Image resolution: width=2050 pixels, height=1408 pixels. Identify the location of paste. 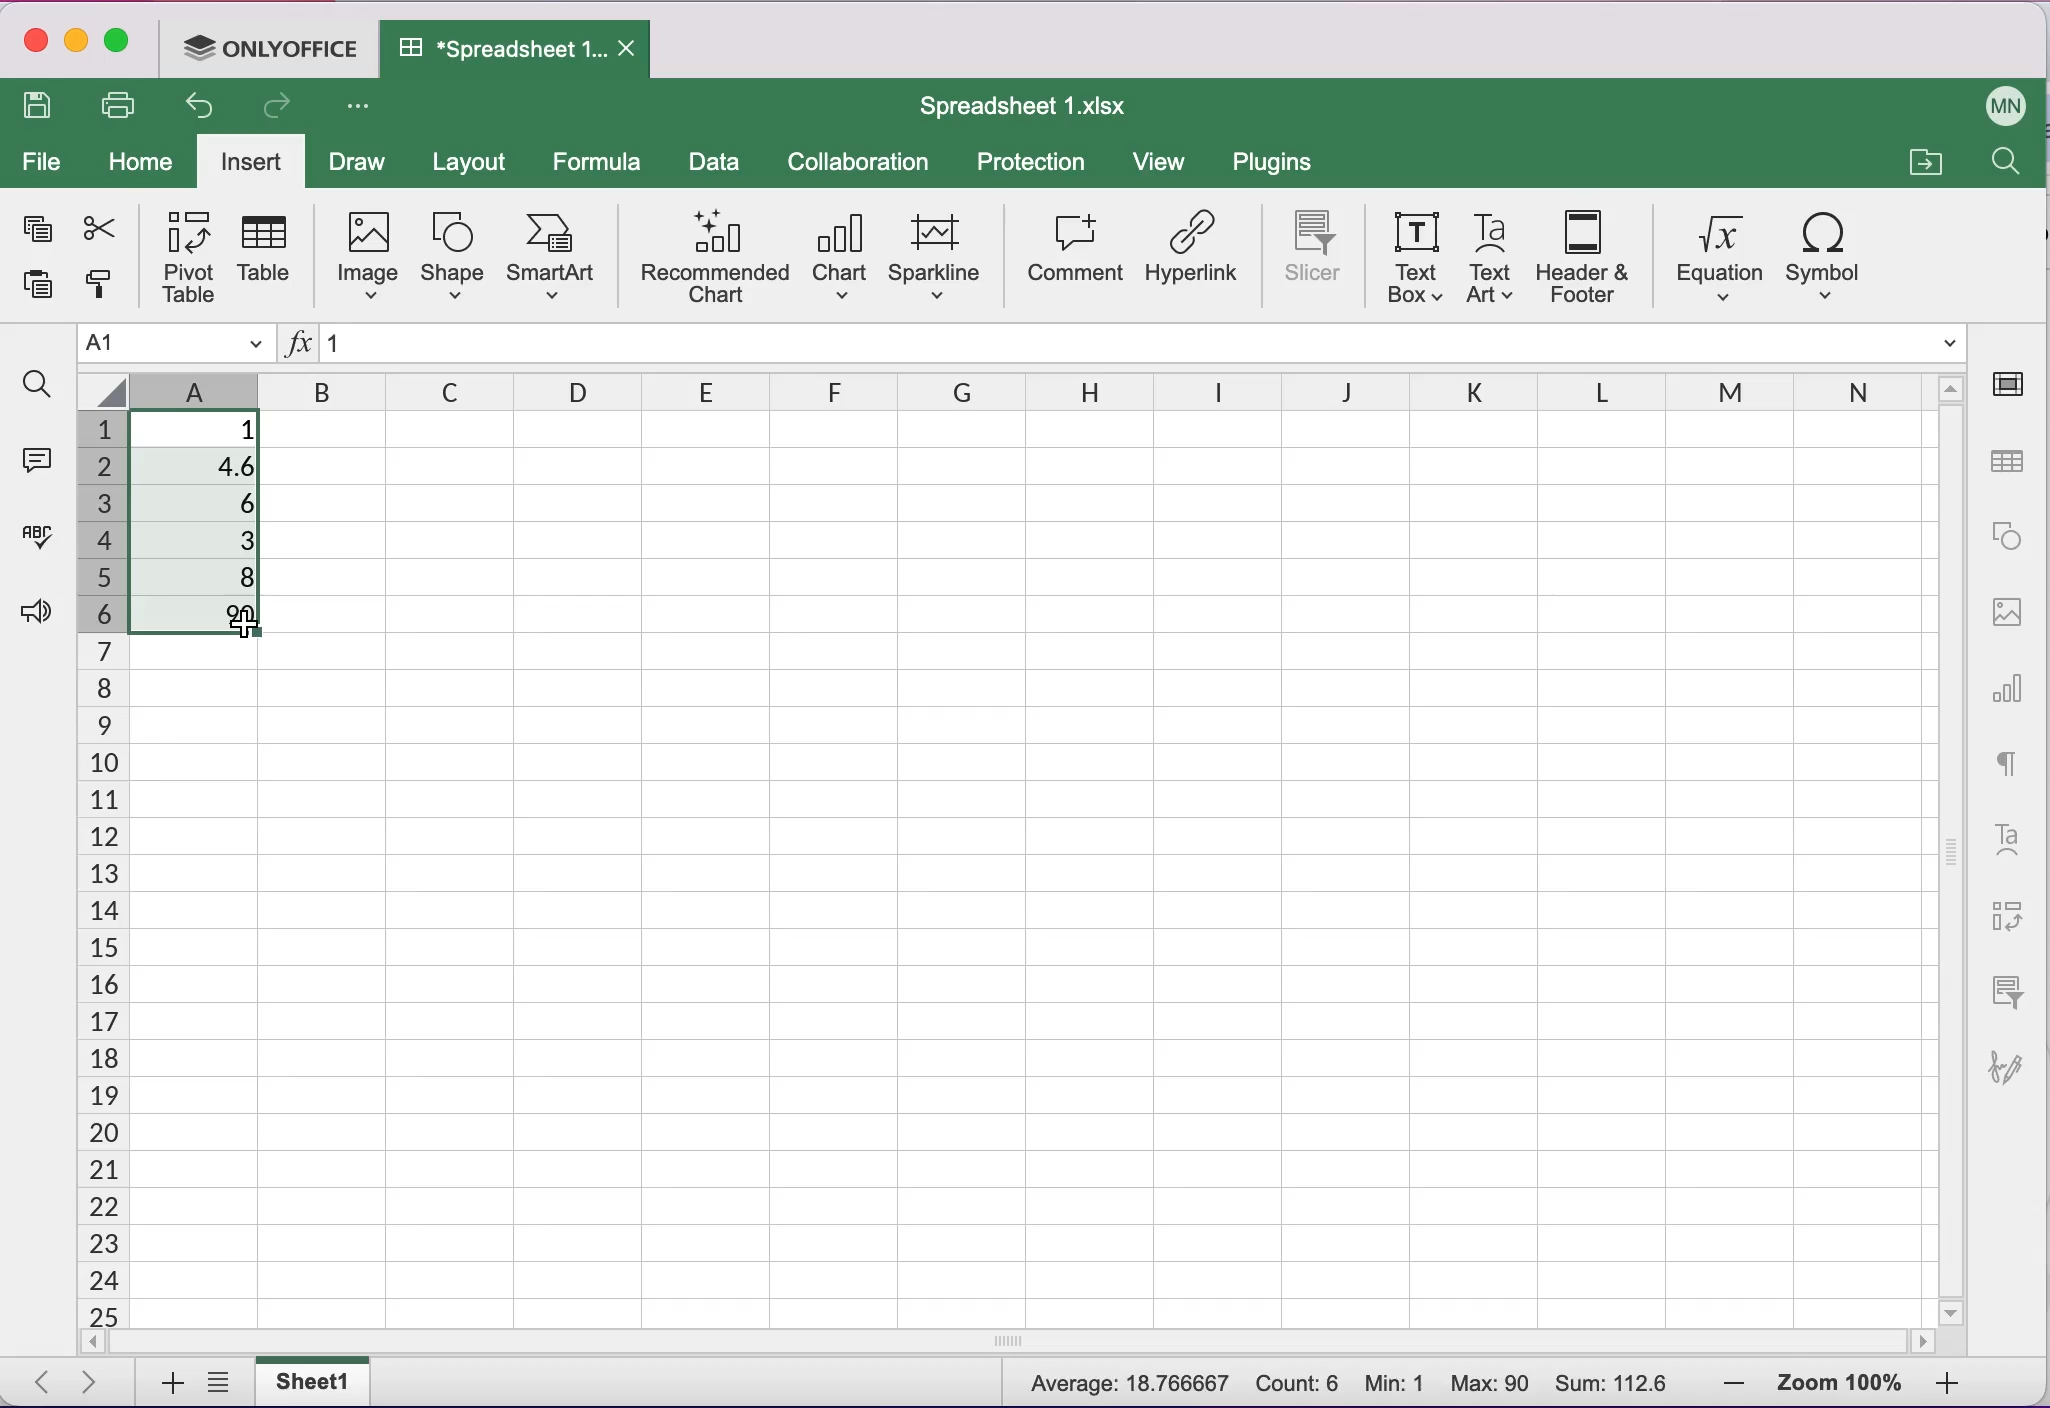
(37, 288).